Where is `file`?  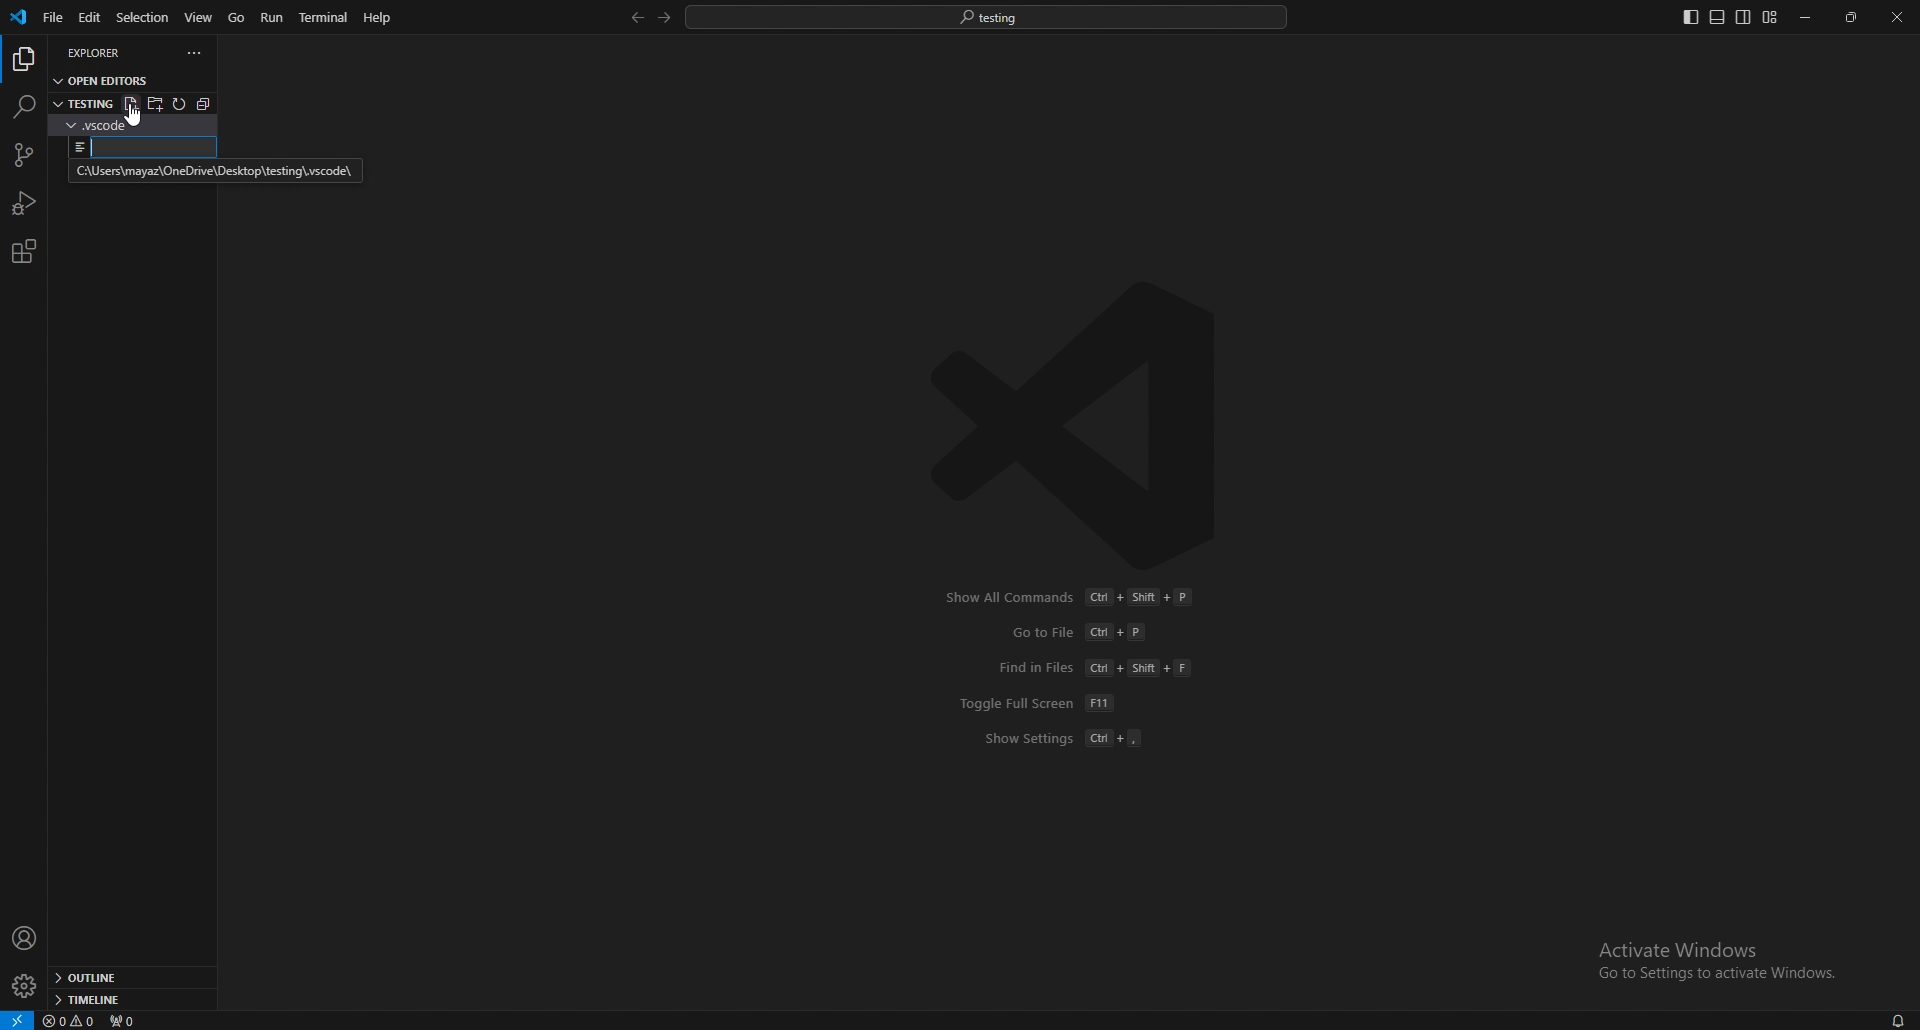 file is located at coordinates (51, 18).